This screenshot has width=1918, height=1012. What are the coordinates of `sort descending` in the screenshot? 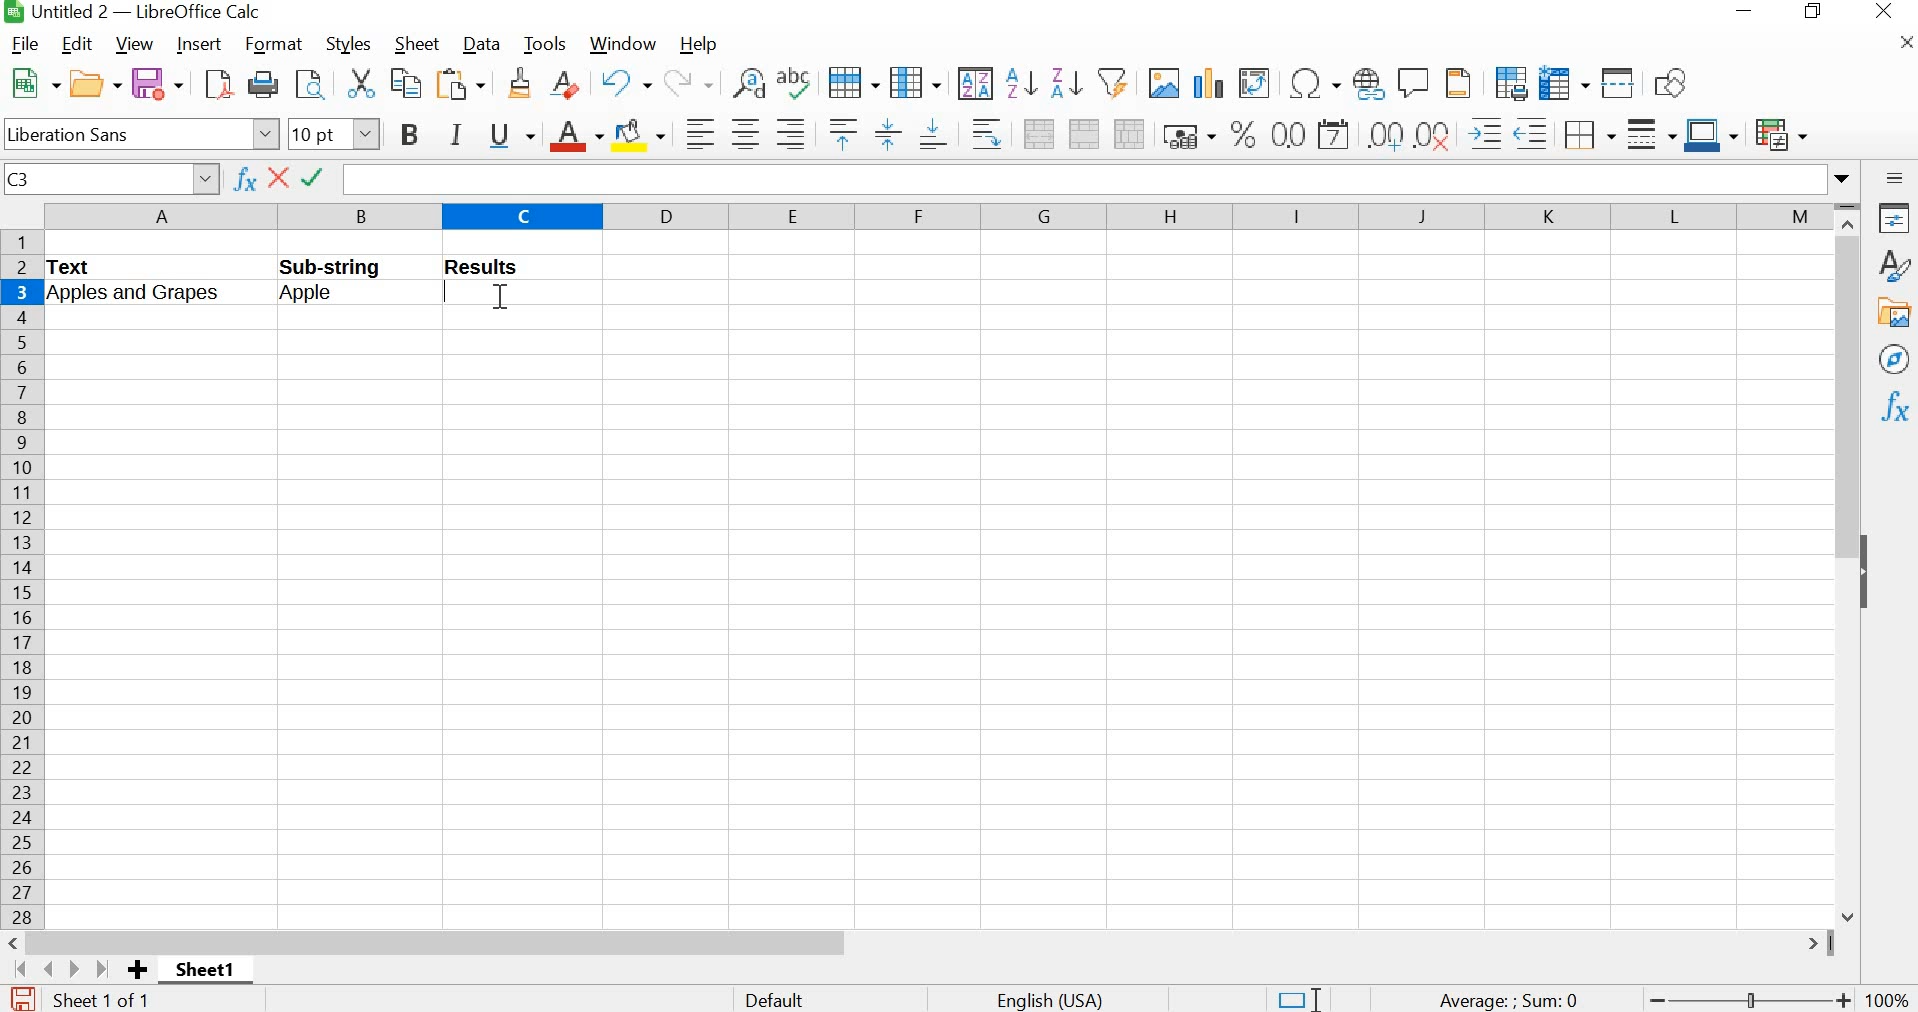 It's located at (1065, 82).